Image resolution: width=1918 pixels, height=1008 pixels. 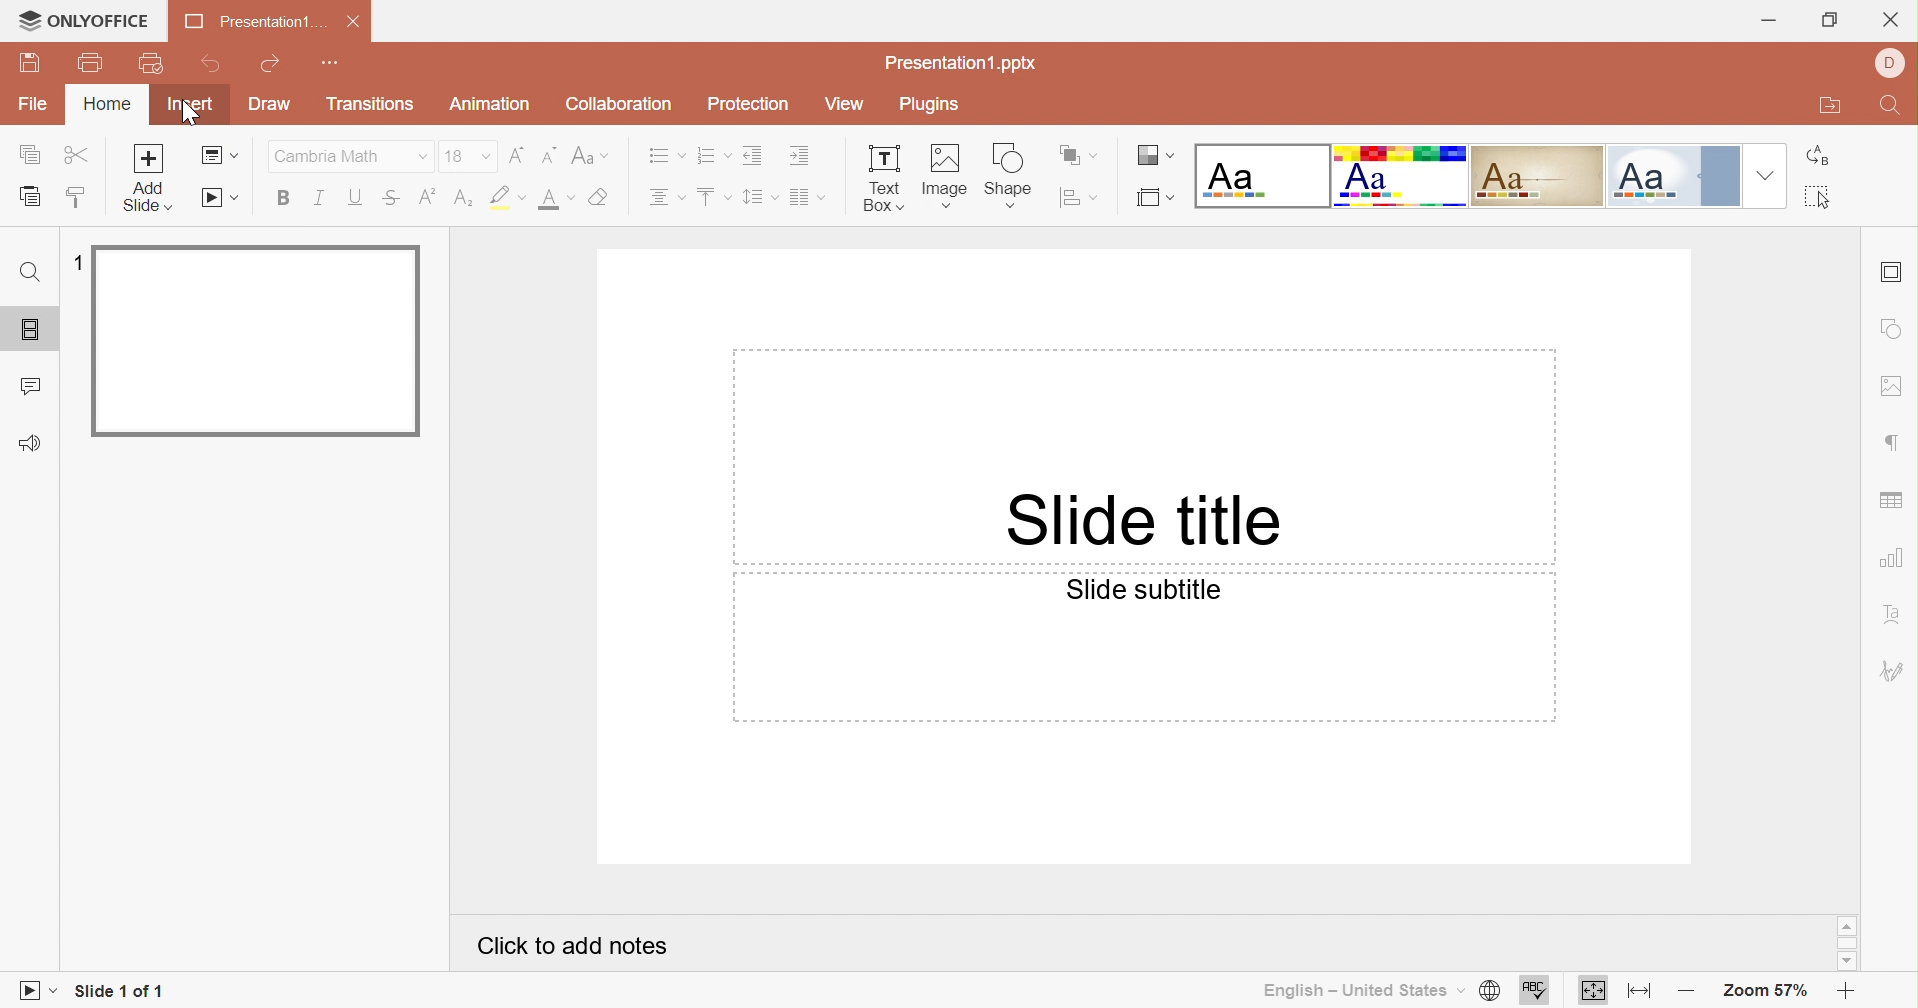 What do you see at coordinates (753, 106) in the screenshot?
I see `Protection` at bounding box center [753, 106].